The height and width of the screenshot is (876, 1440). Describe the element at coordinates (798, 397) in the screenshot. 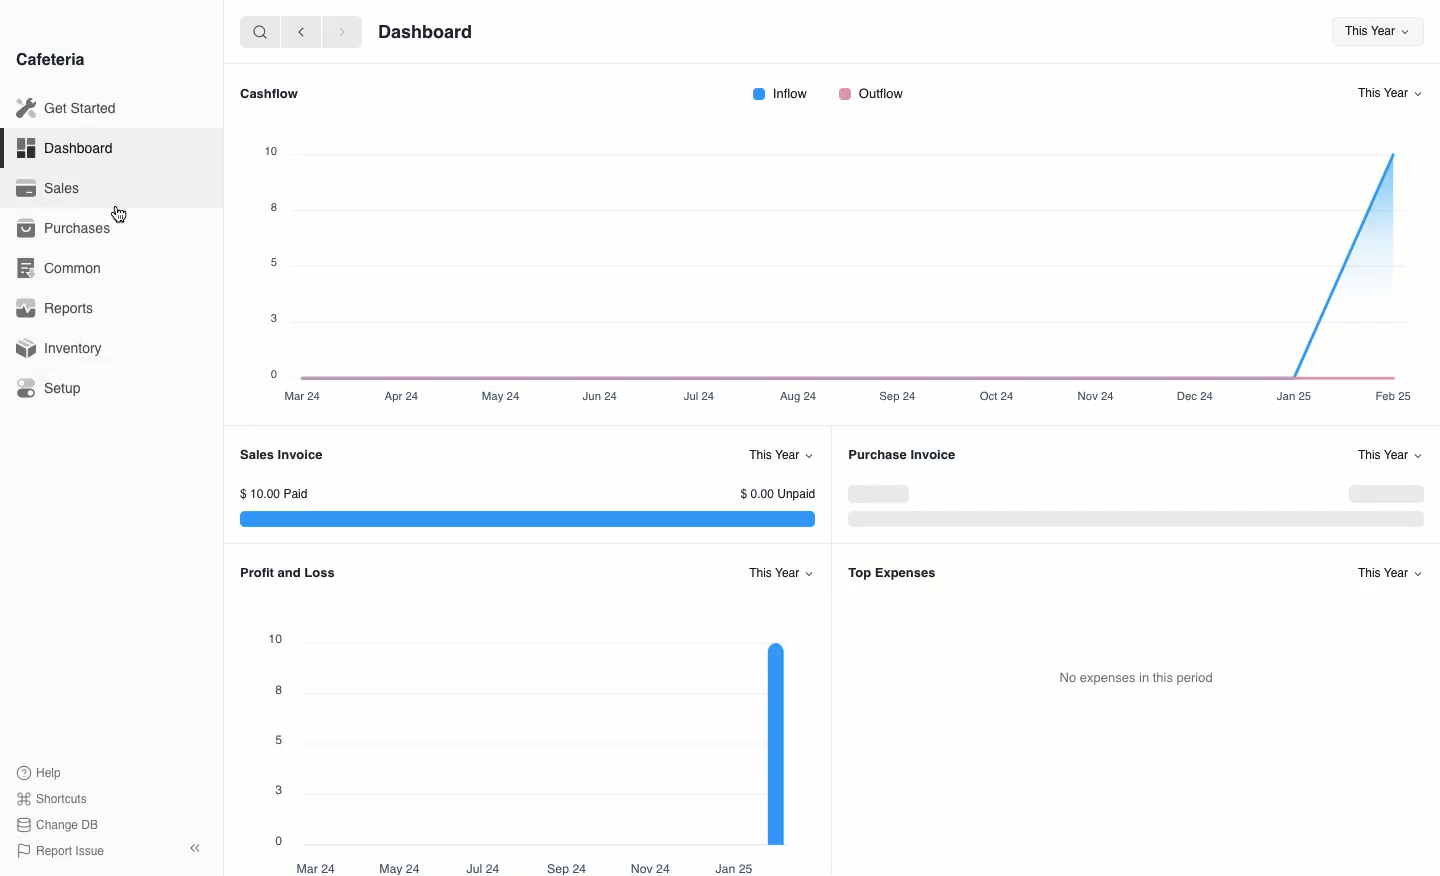

I see `Aug 24.` at that location.